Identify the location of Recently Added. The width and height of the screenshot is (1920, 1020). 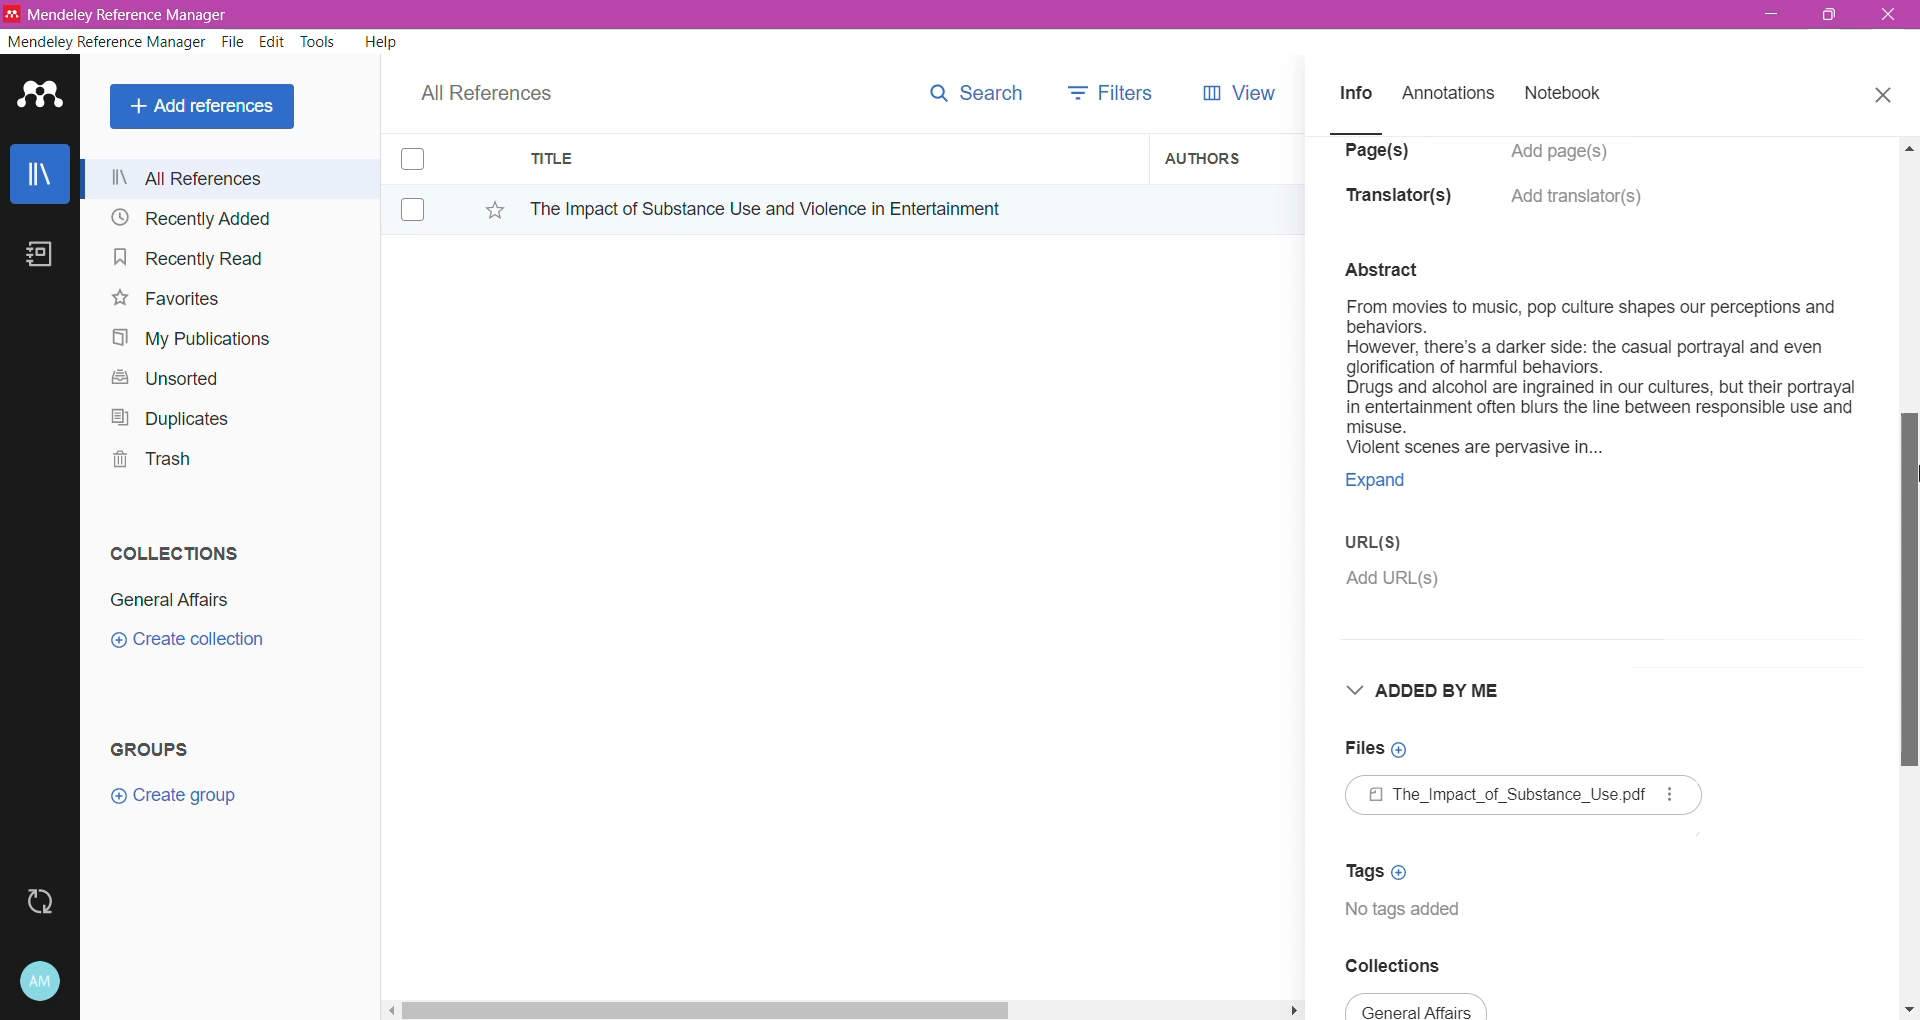
(188, 219).